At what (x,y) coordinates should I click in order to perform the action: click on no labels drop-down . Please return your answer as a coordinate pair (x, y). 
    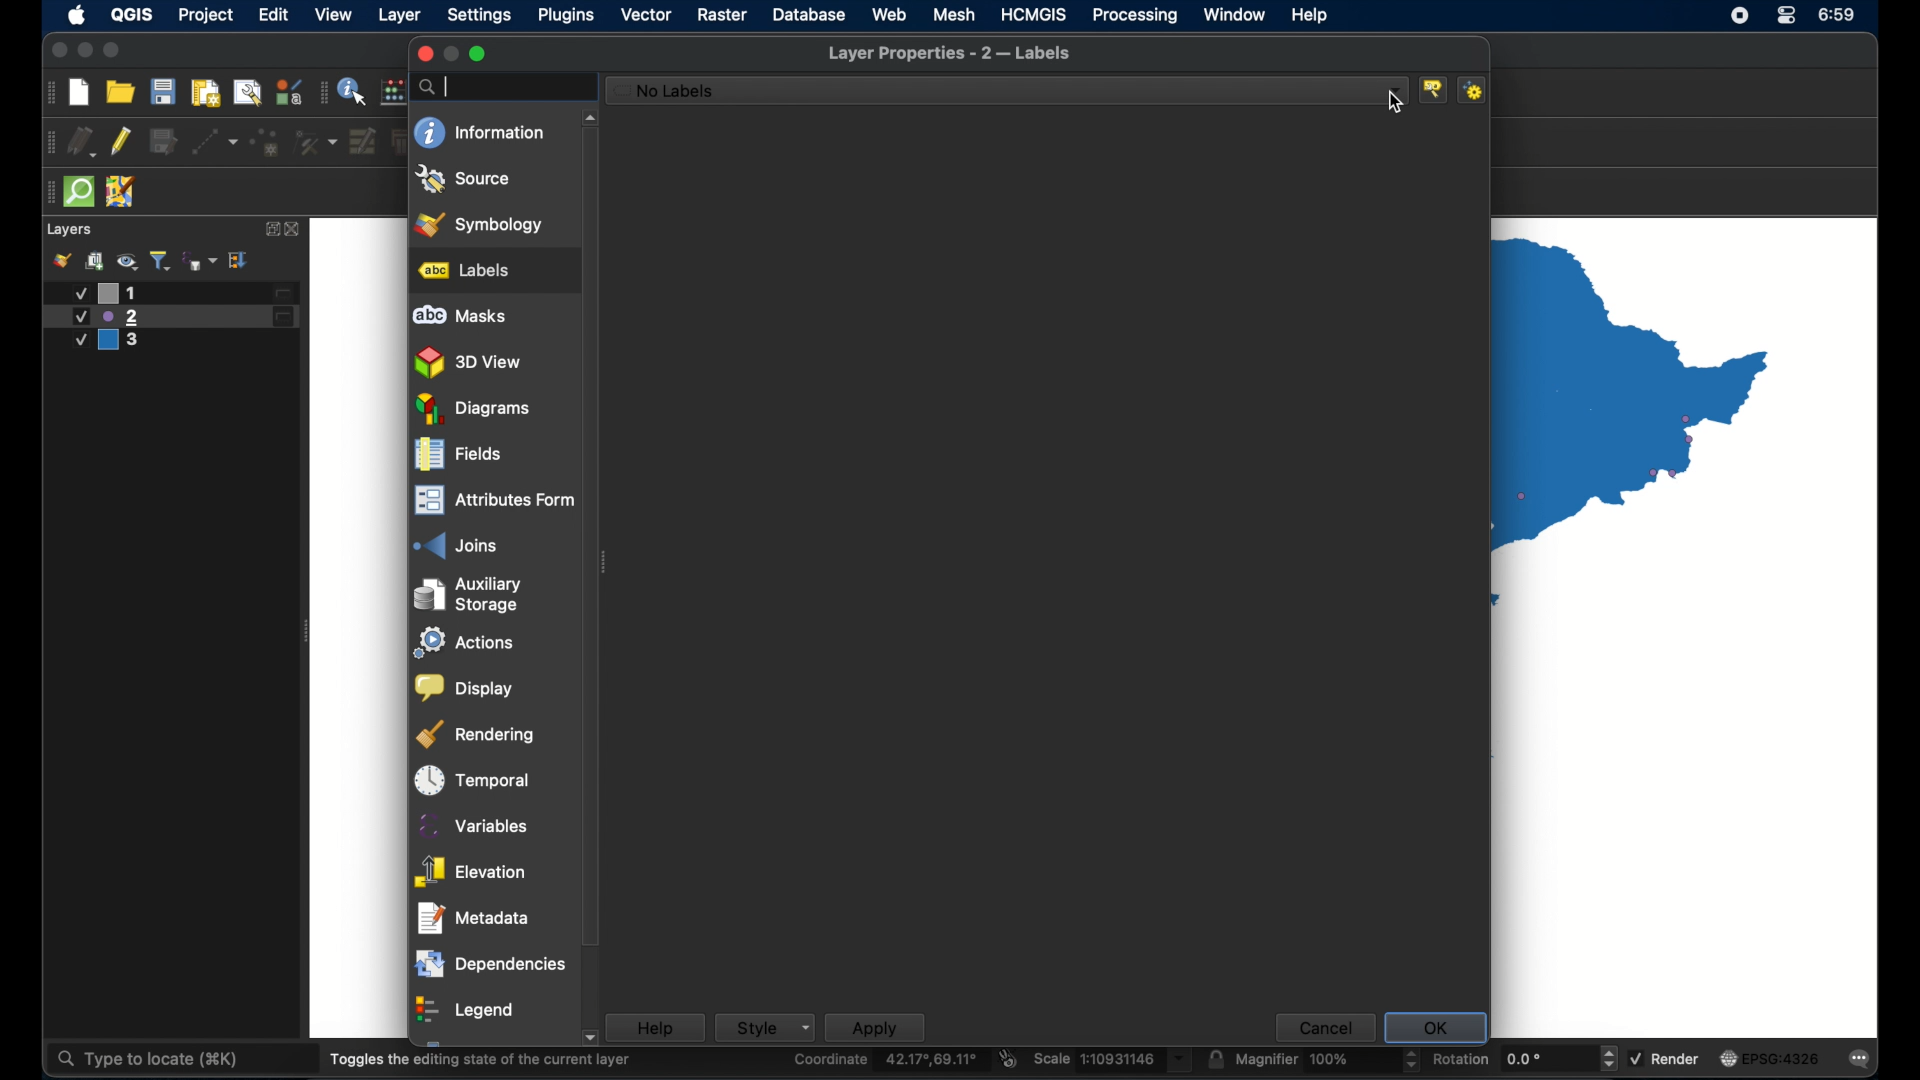
    Looking at the image, I should click on (1008, 91).